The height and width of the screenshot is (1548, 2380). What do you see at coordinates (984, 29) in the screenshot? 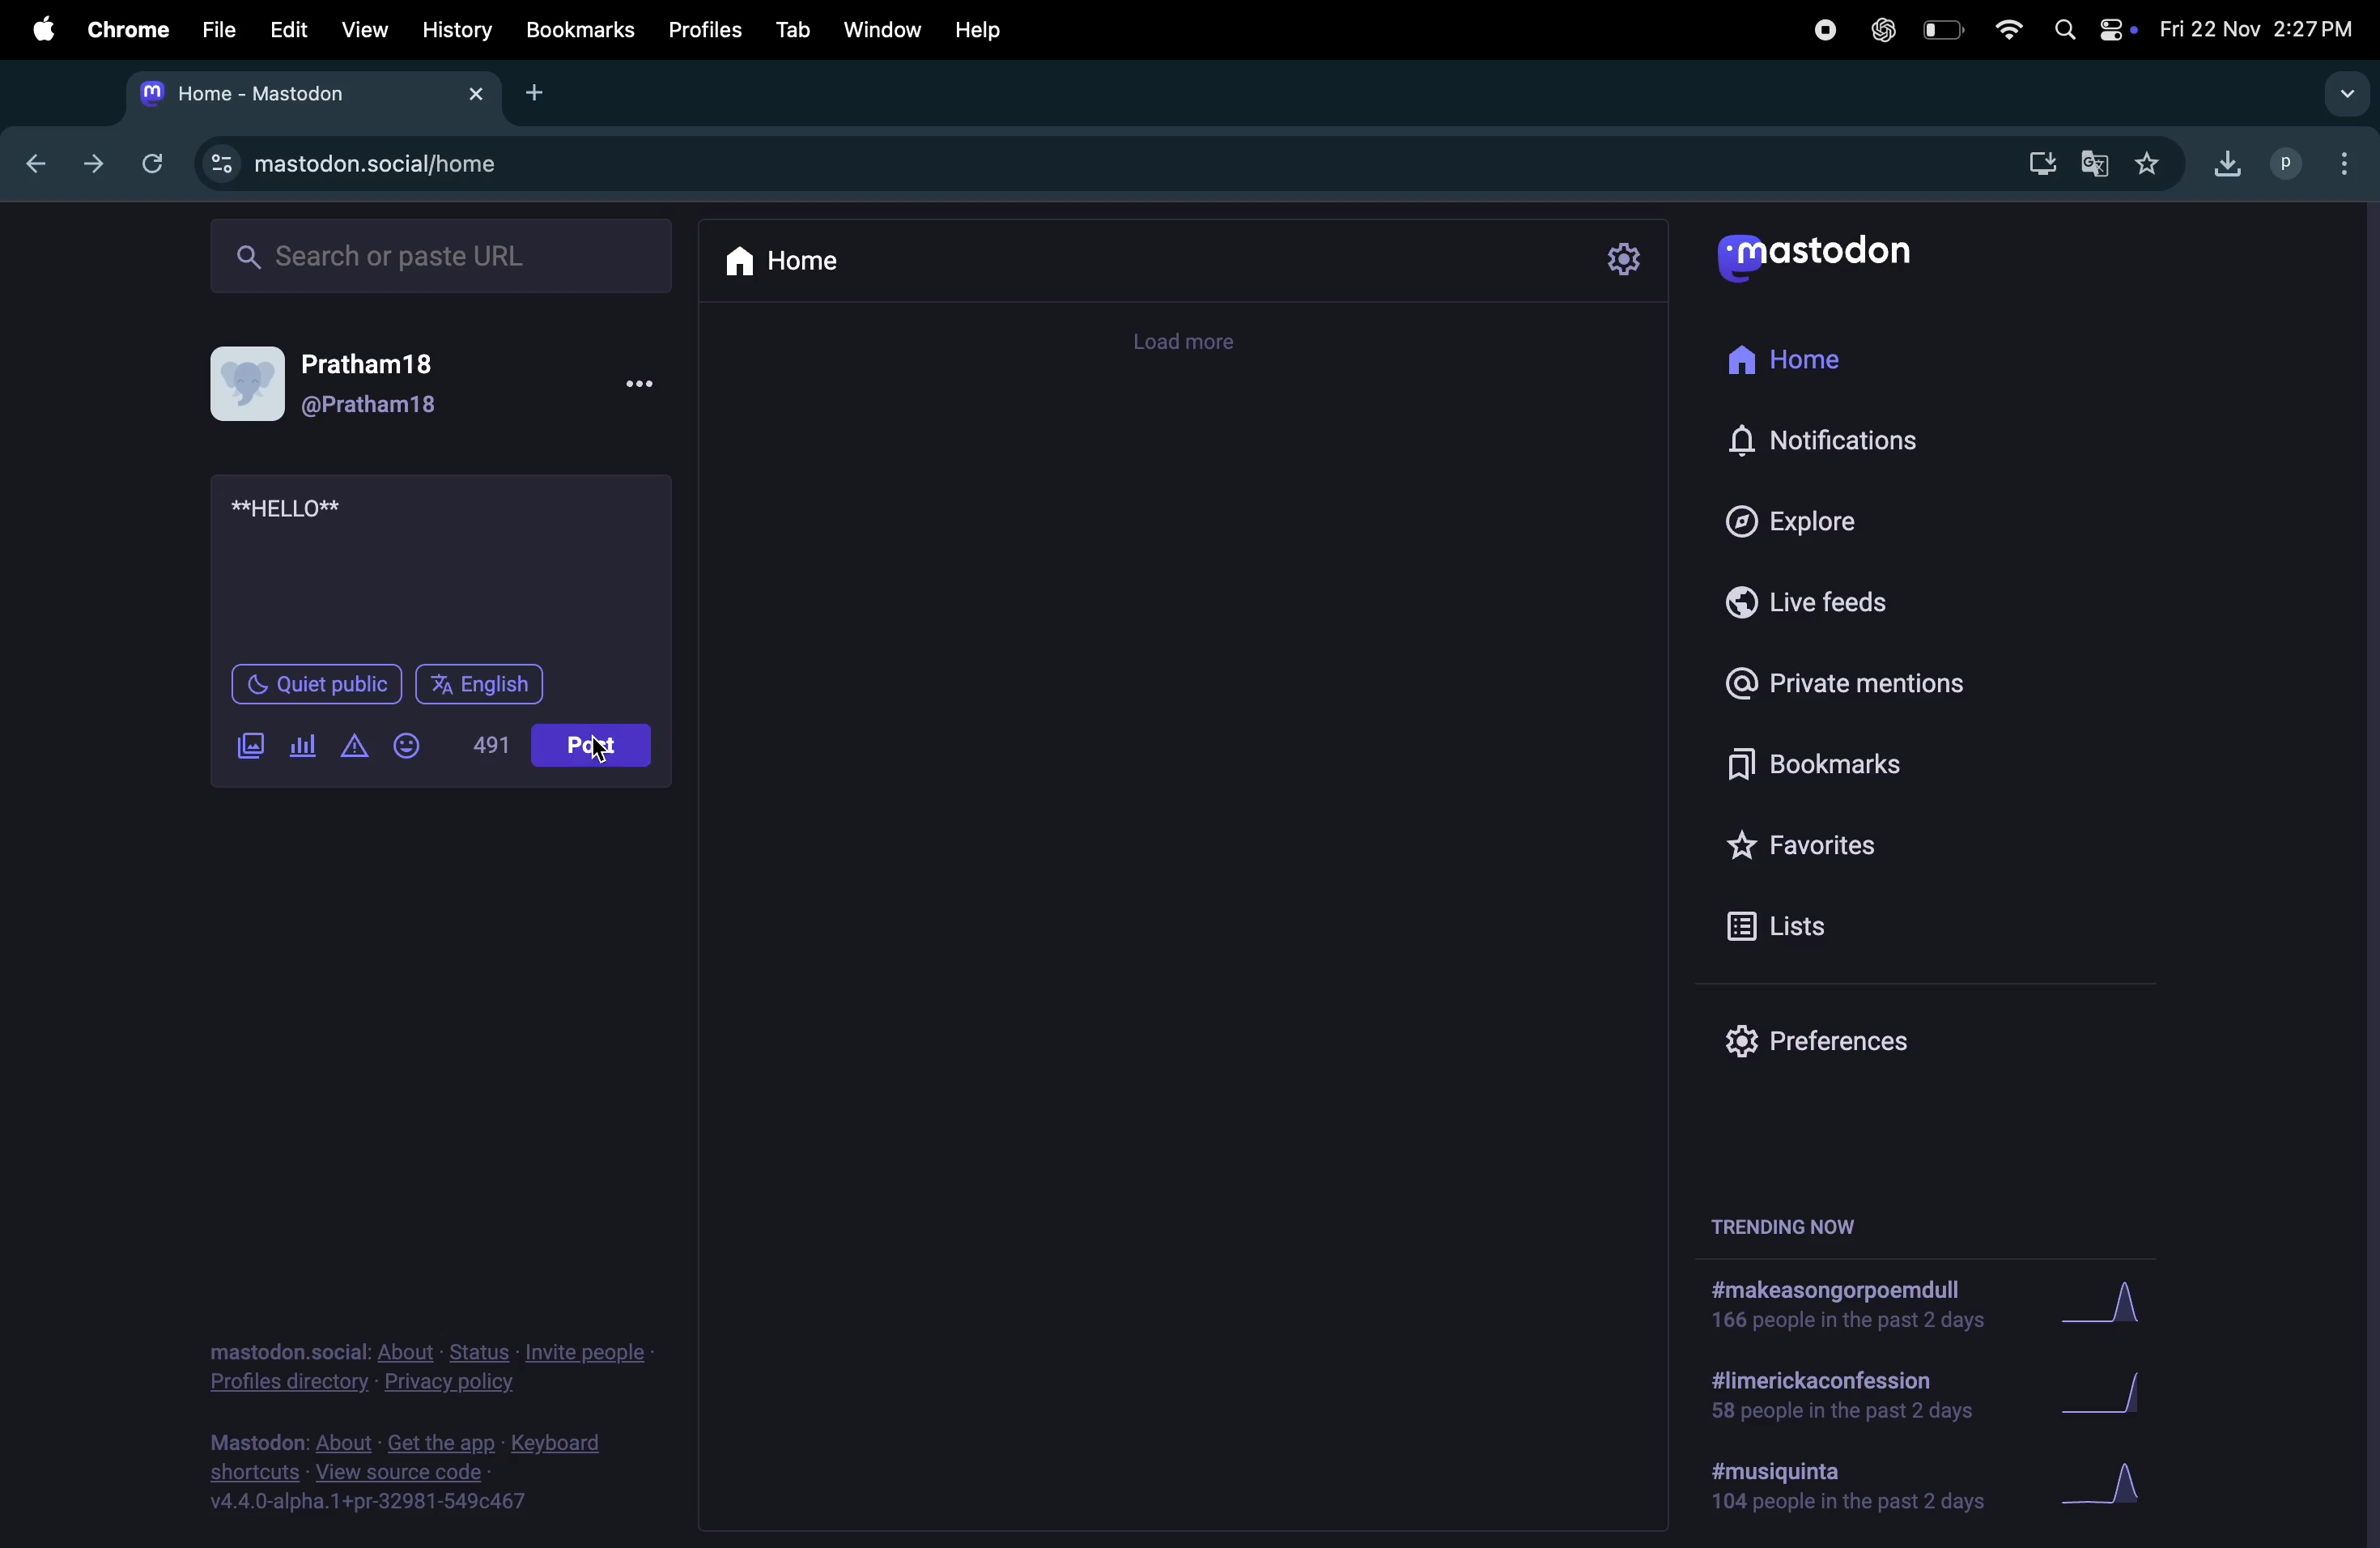
I see `help` at bounding box center [984, 29].